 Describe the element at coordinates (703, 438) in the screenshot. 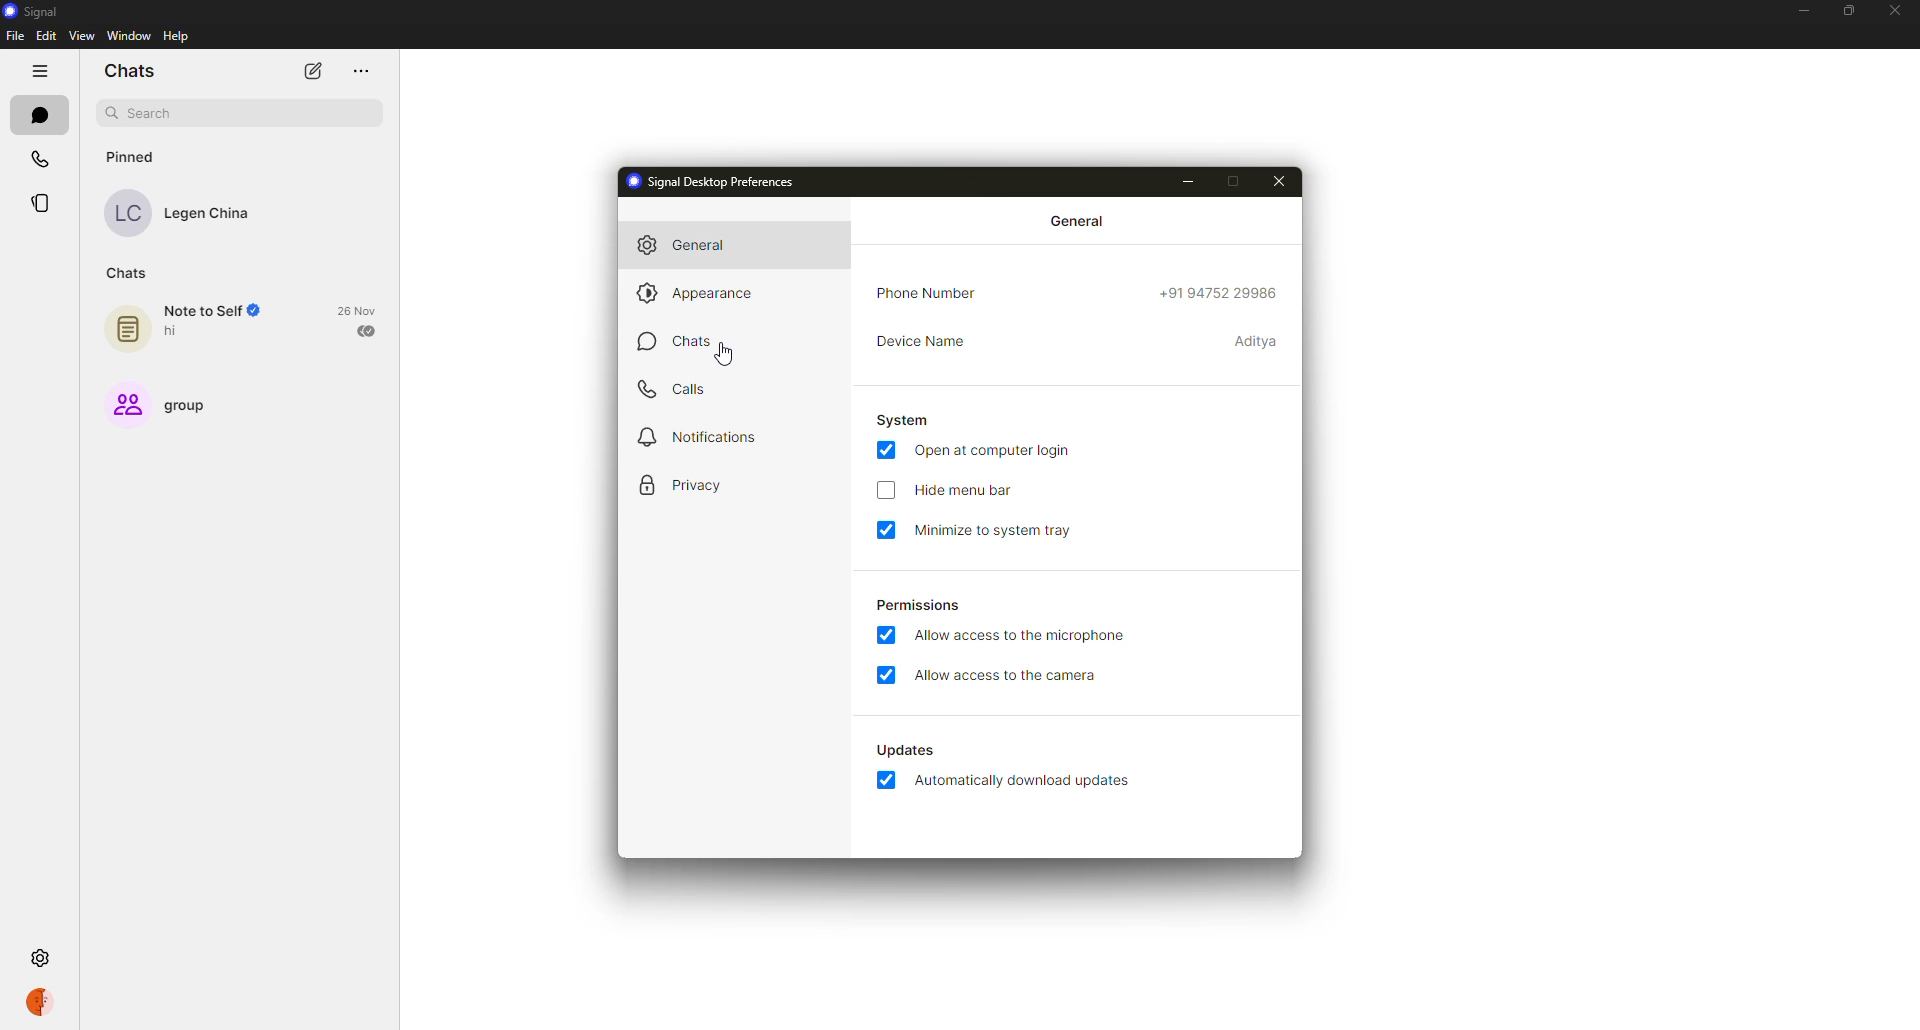

I see `notifications` at that location.